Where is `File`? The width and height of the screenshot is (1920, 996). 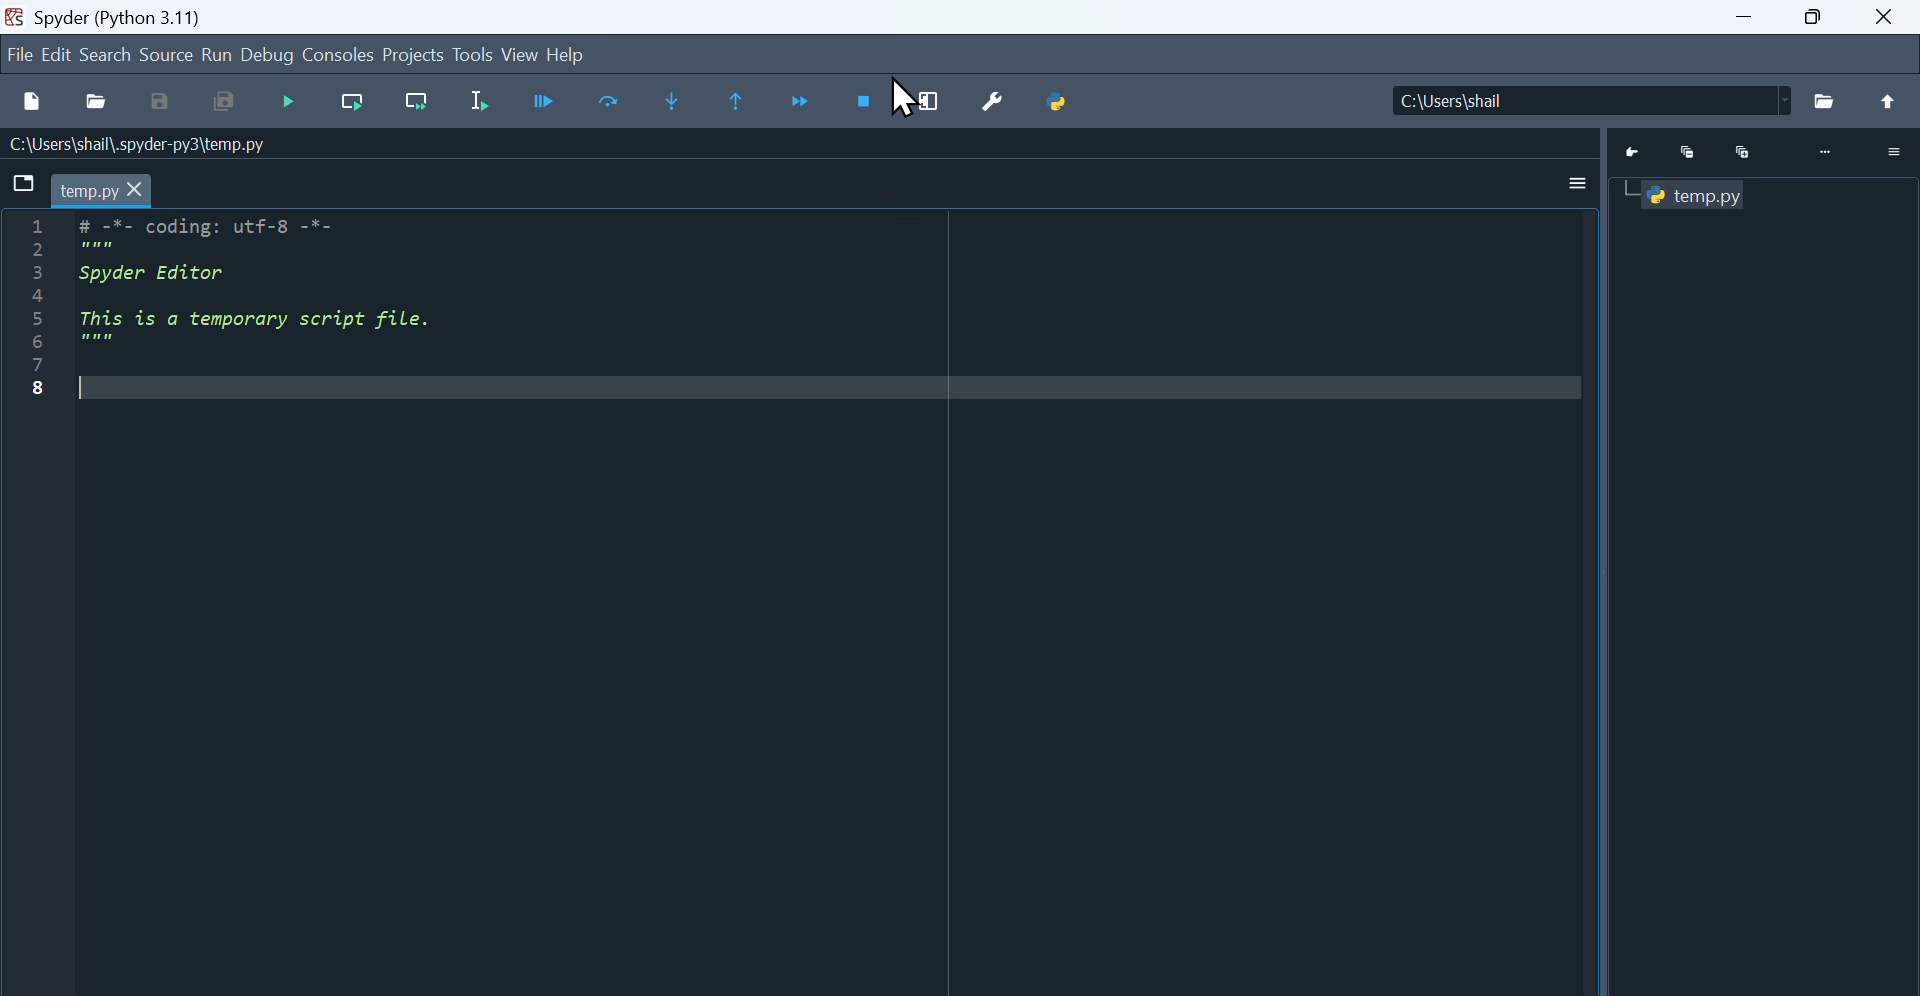 File is located at coordinates (19, 56).